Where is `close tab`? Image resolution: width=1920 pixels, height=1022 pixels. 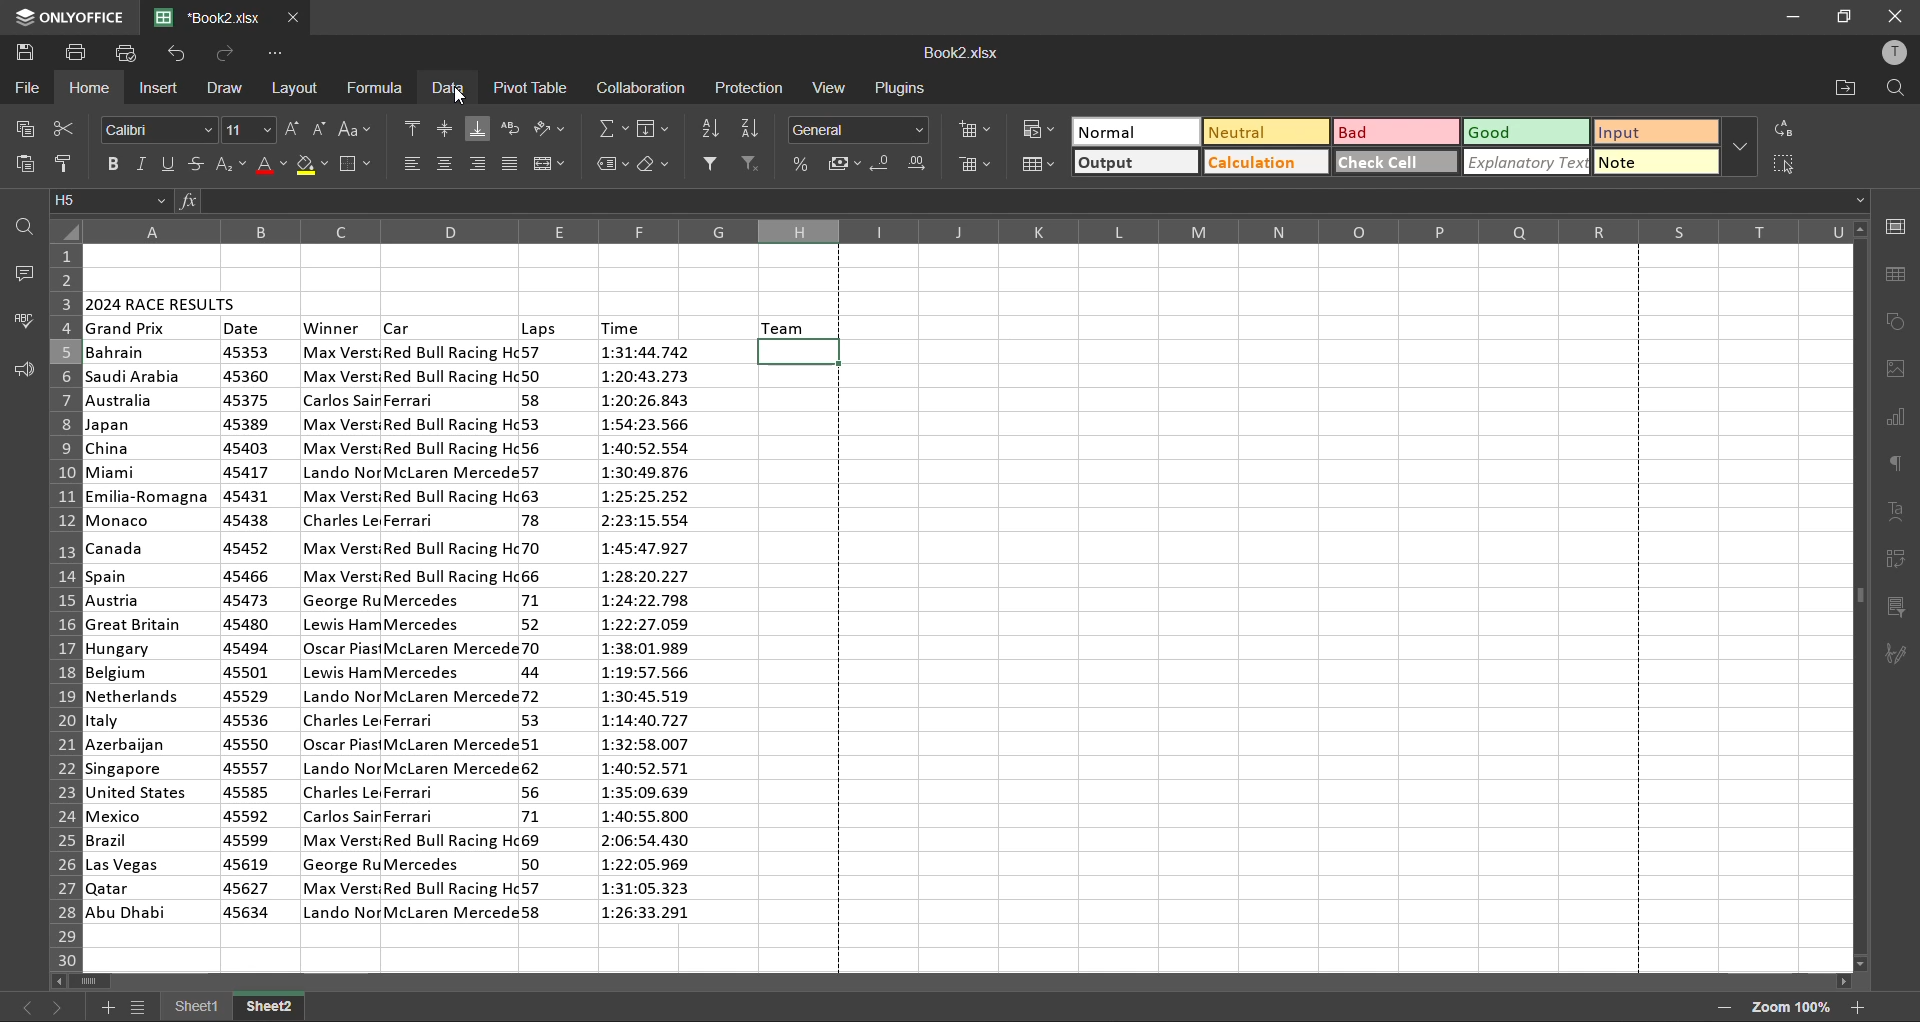
close tab is located at coordinates (294, 18).